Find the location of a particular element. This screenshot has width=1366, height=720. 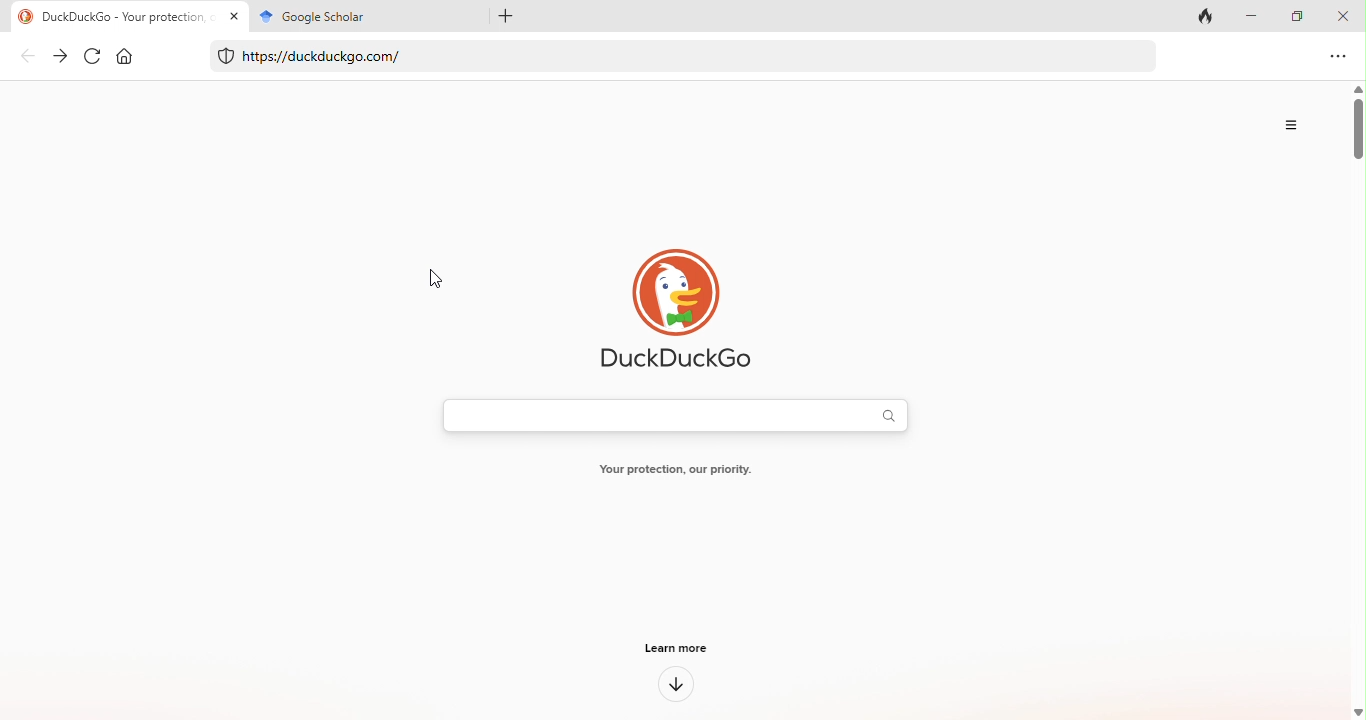

refresh is located at coordinates (94, 57).